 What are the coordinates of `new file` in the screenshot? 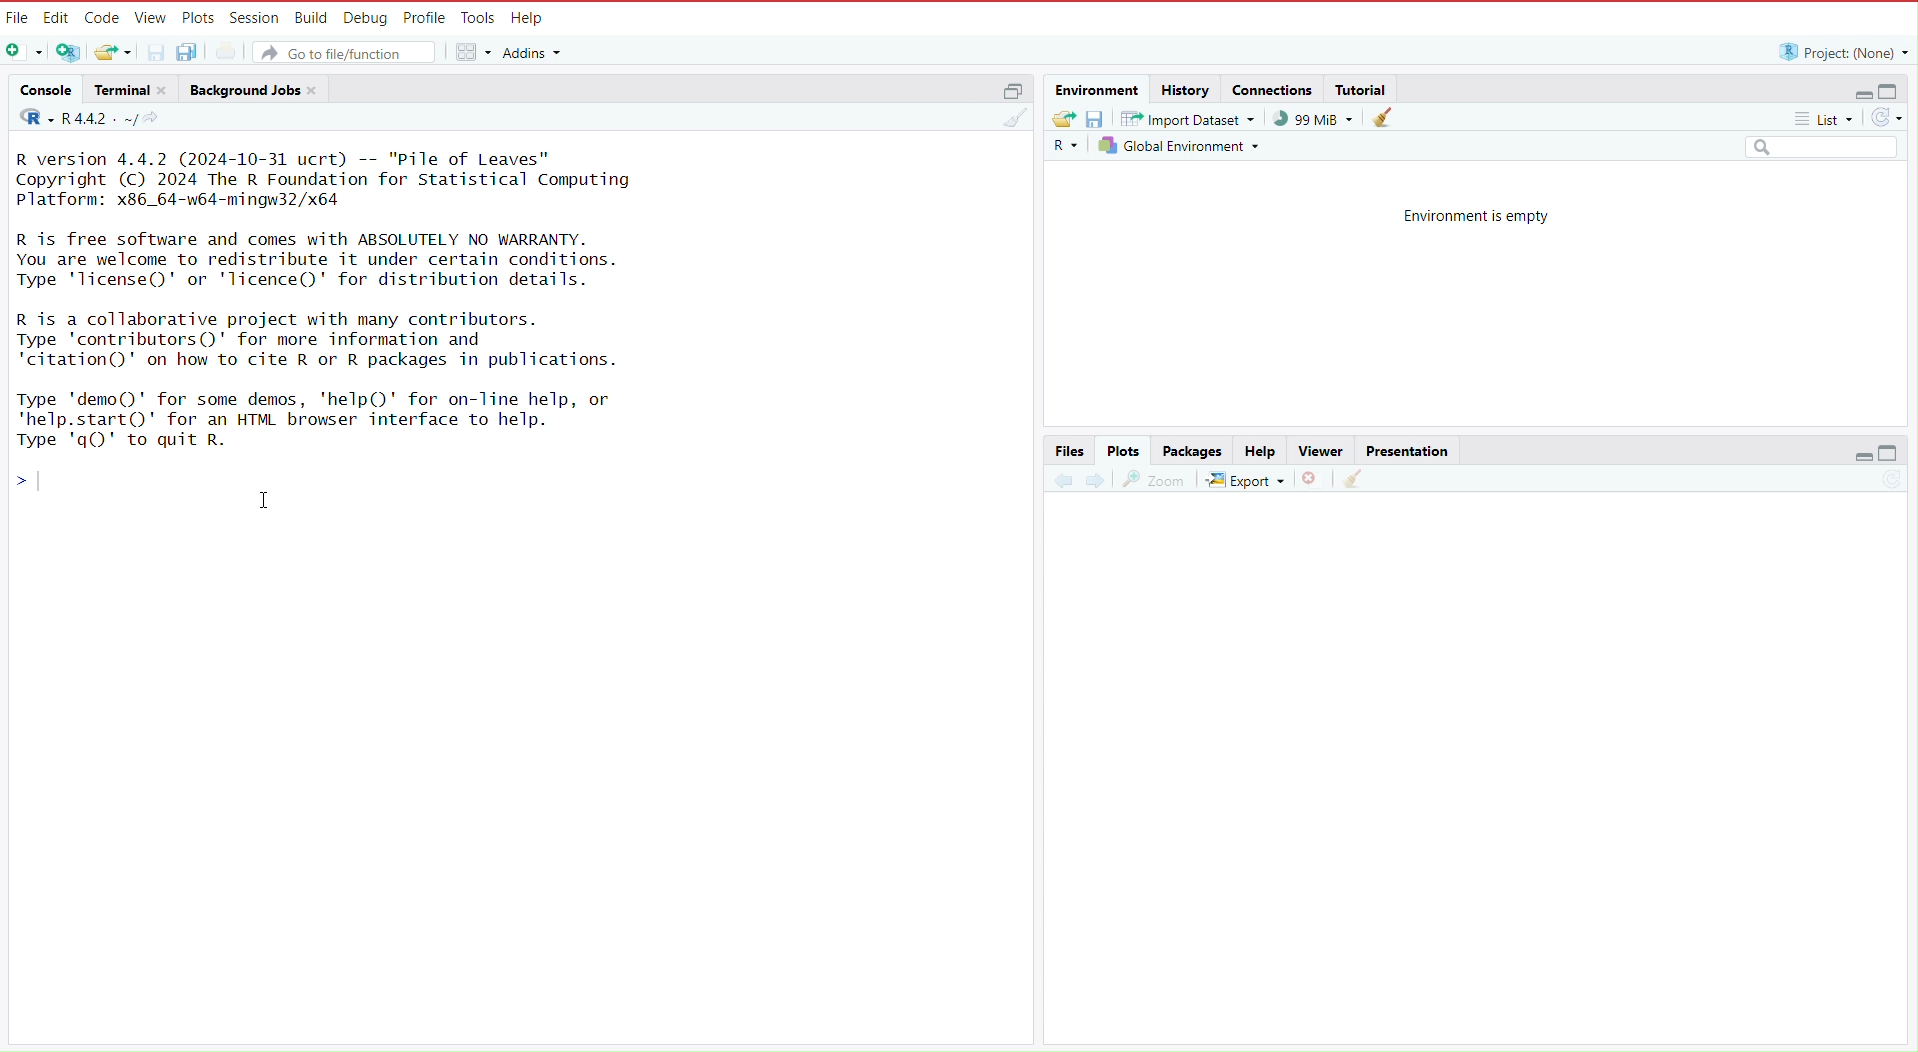 It's located at (23, 50).